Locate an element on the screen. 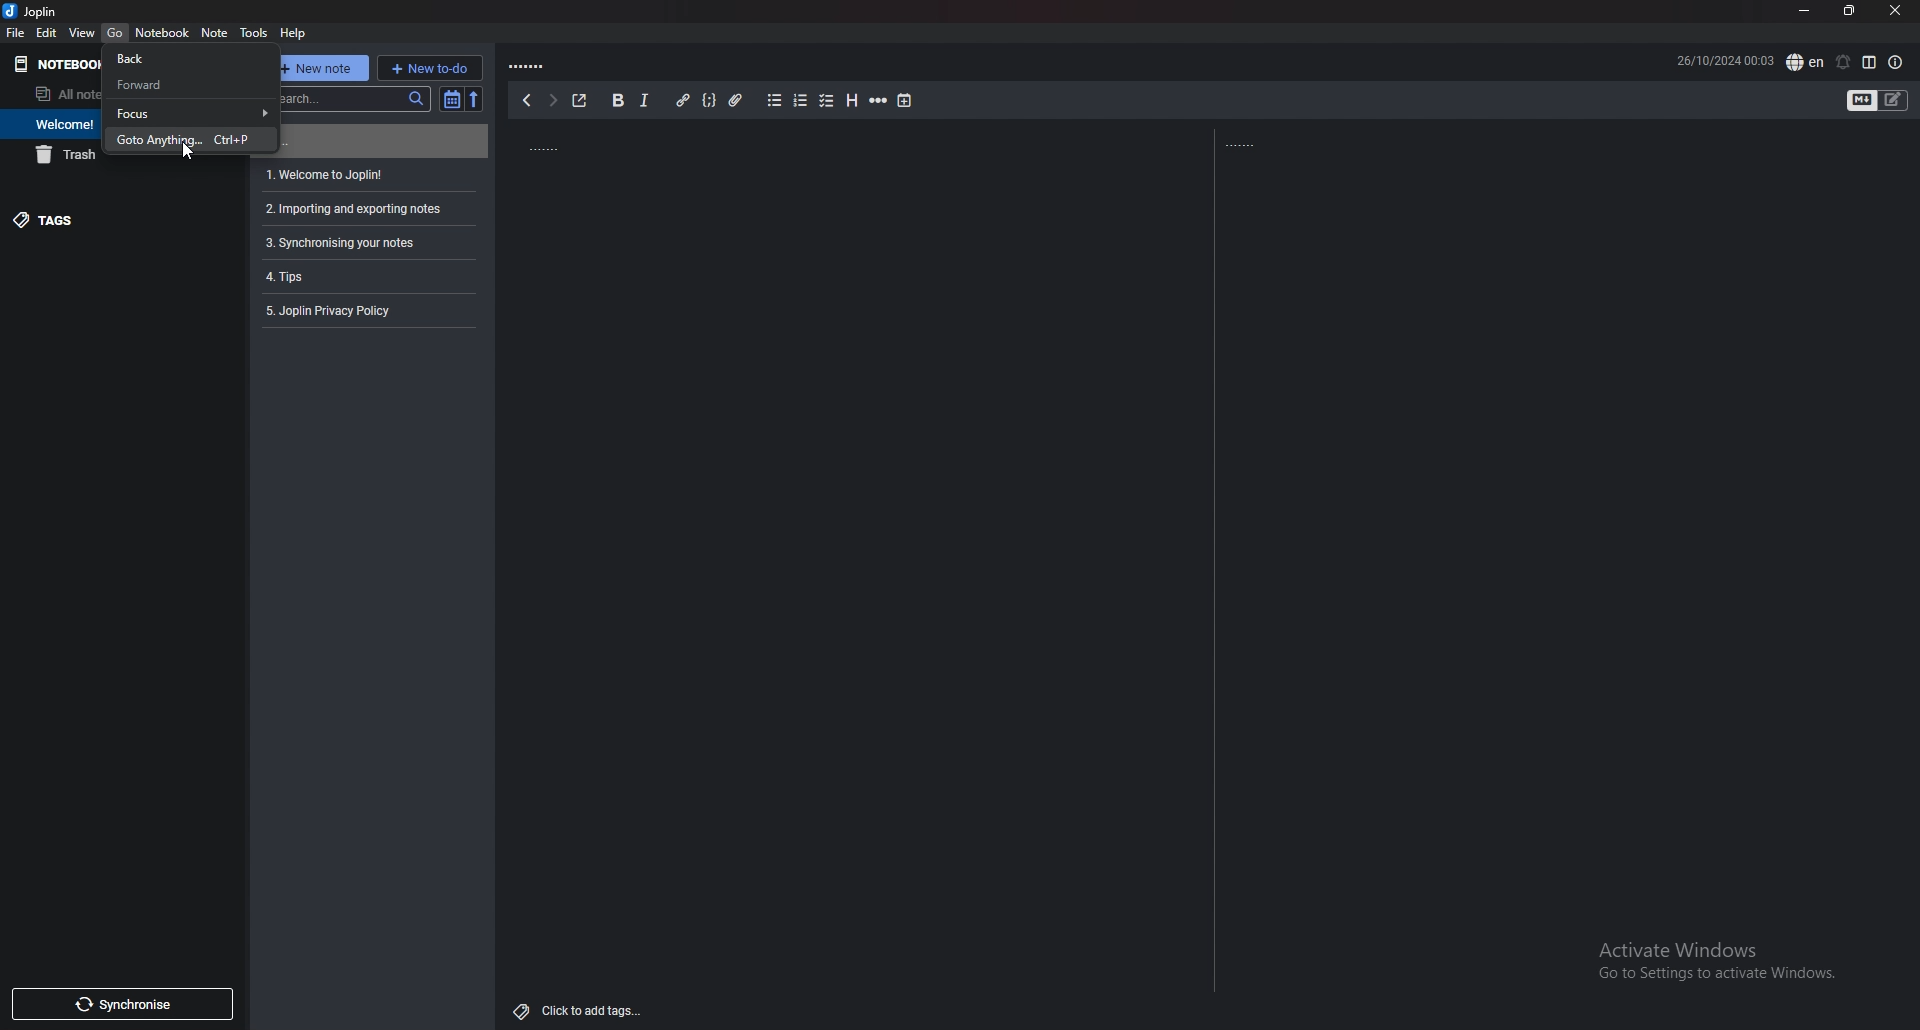 This screenshot has height=1030, width=1920. add hyperlink is located at coordinates (683, 100).